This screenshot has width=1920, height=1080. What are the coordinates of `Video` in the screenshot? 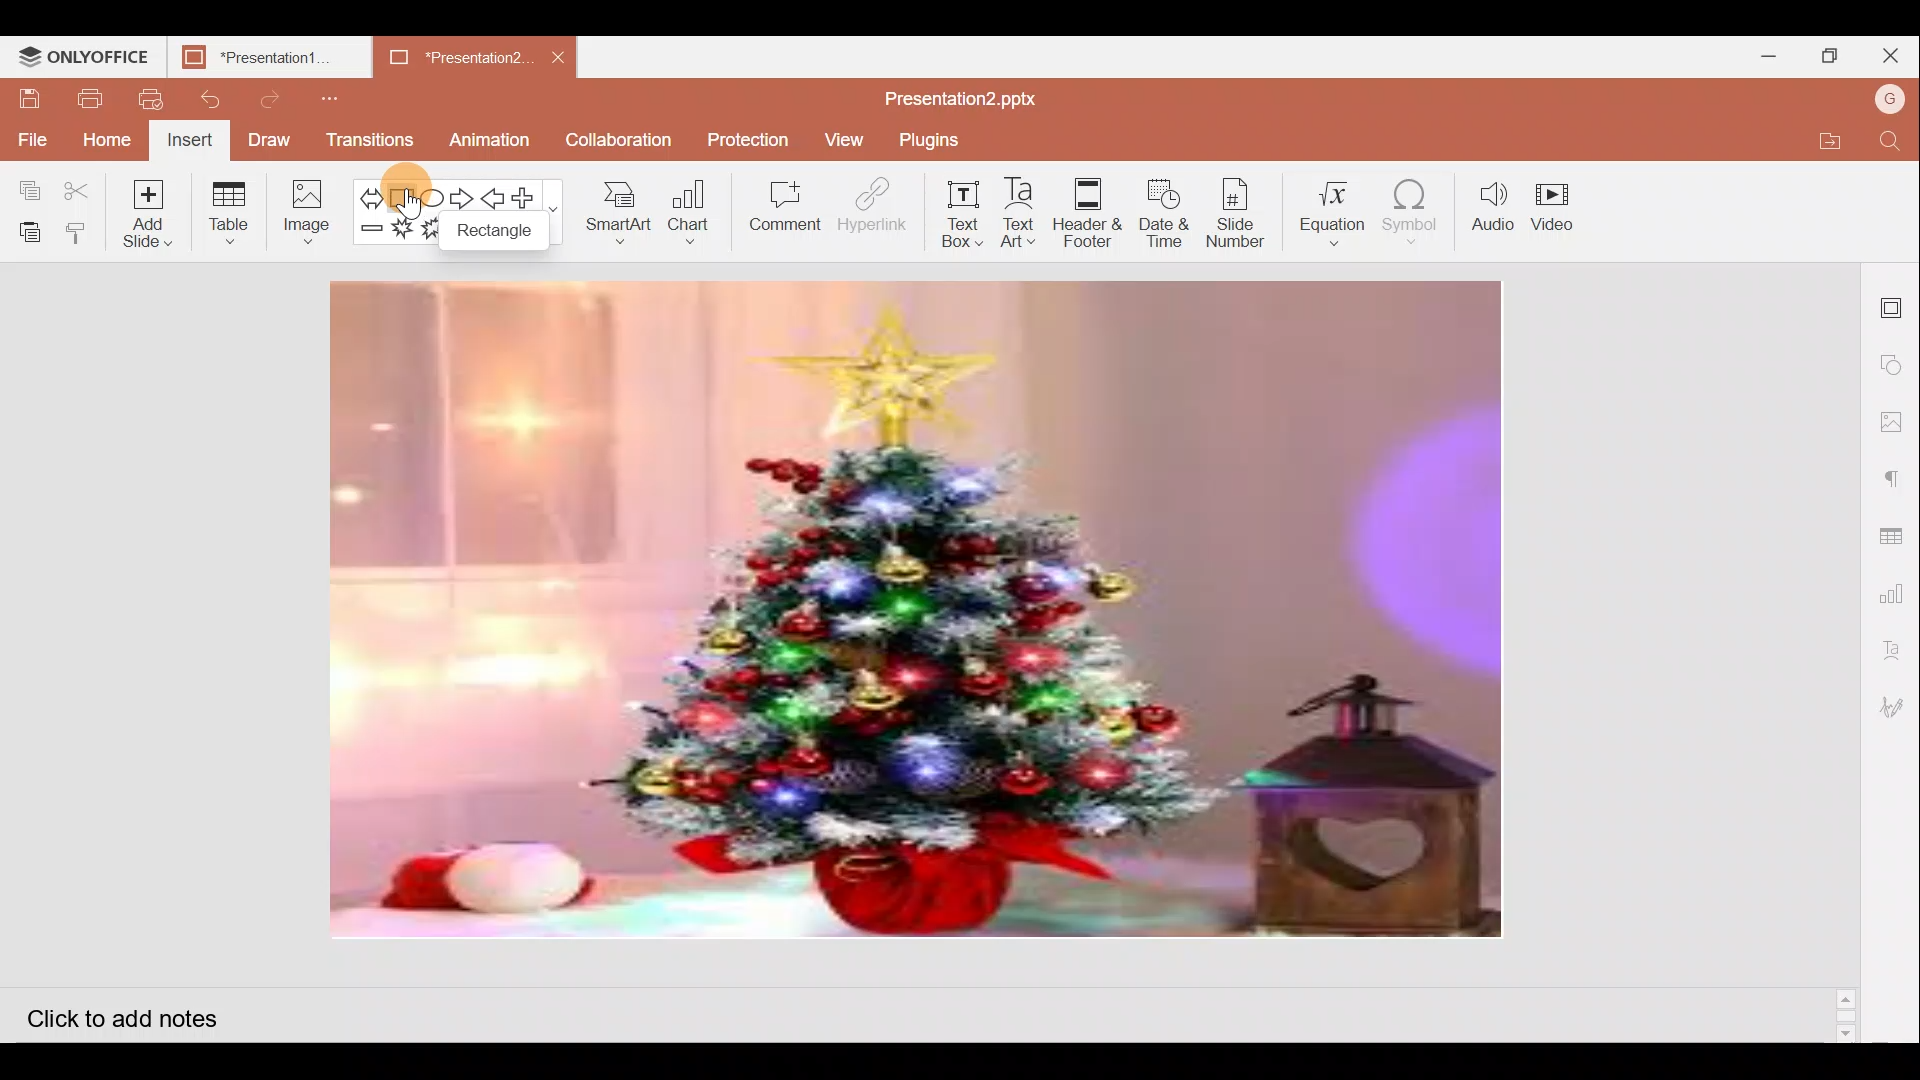 It's located at (1559, 214).